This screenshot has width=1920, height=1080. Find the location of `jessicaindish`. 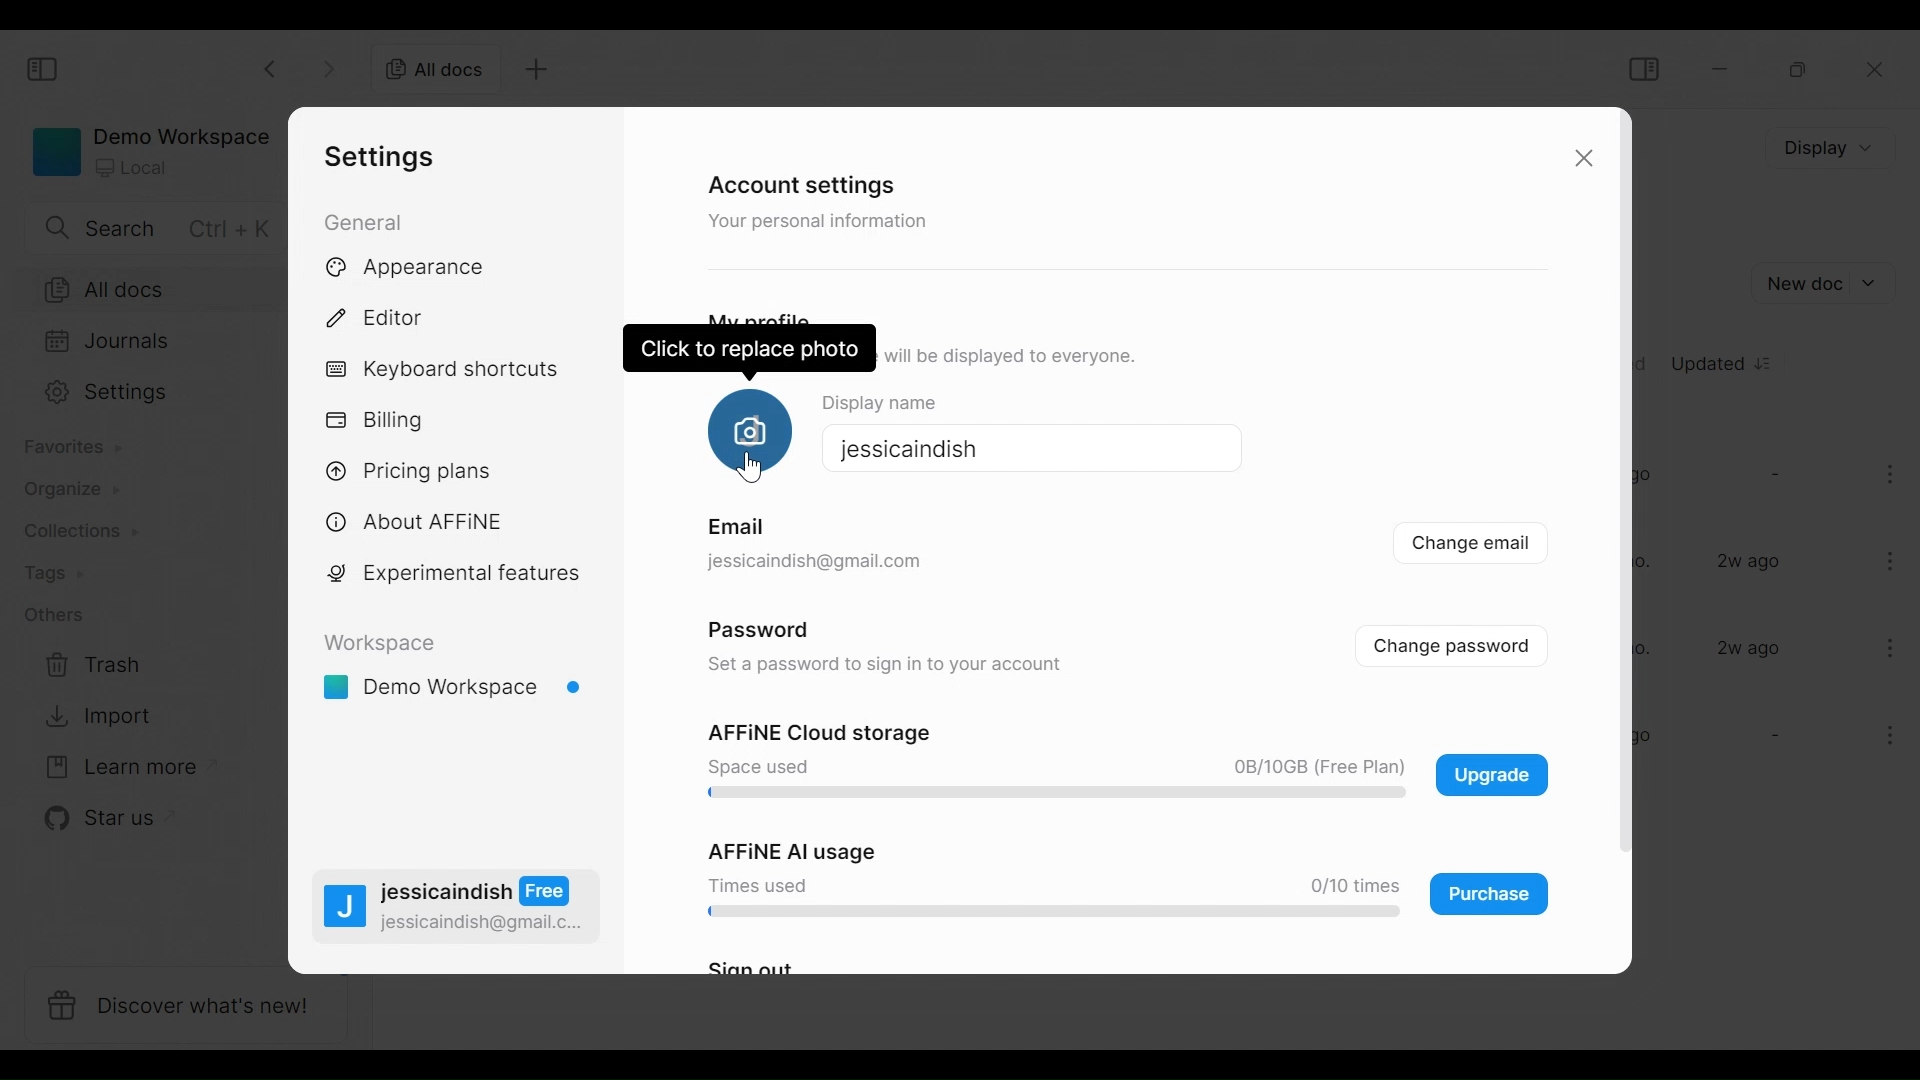

jessicaindish is located at coordinates (904, 447).